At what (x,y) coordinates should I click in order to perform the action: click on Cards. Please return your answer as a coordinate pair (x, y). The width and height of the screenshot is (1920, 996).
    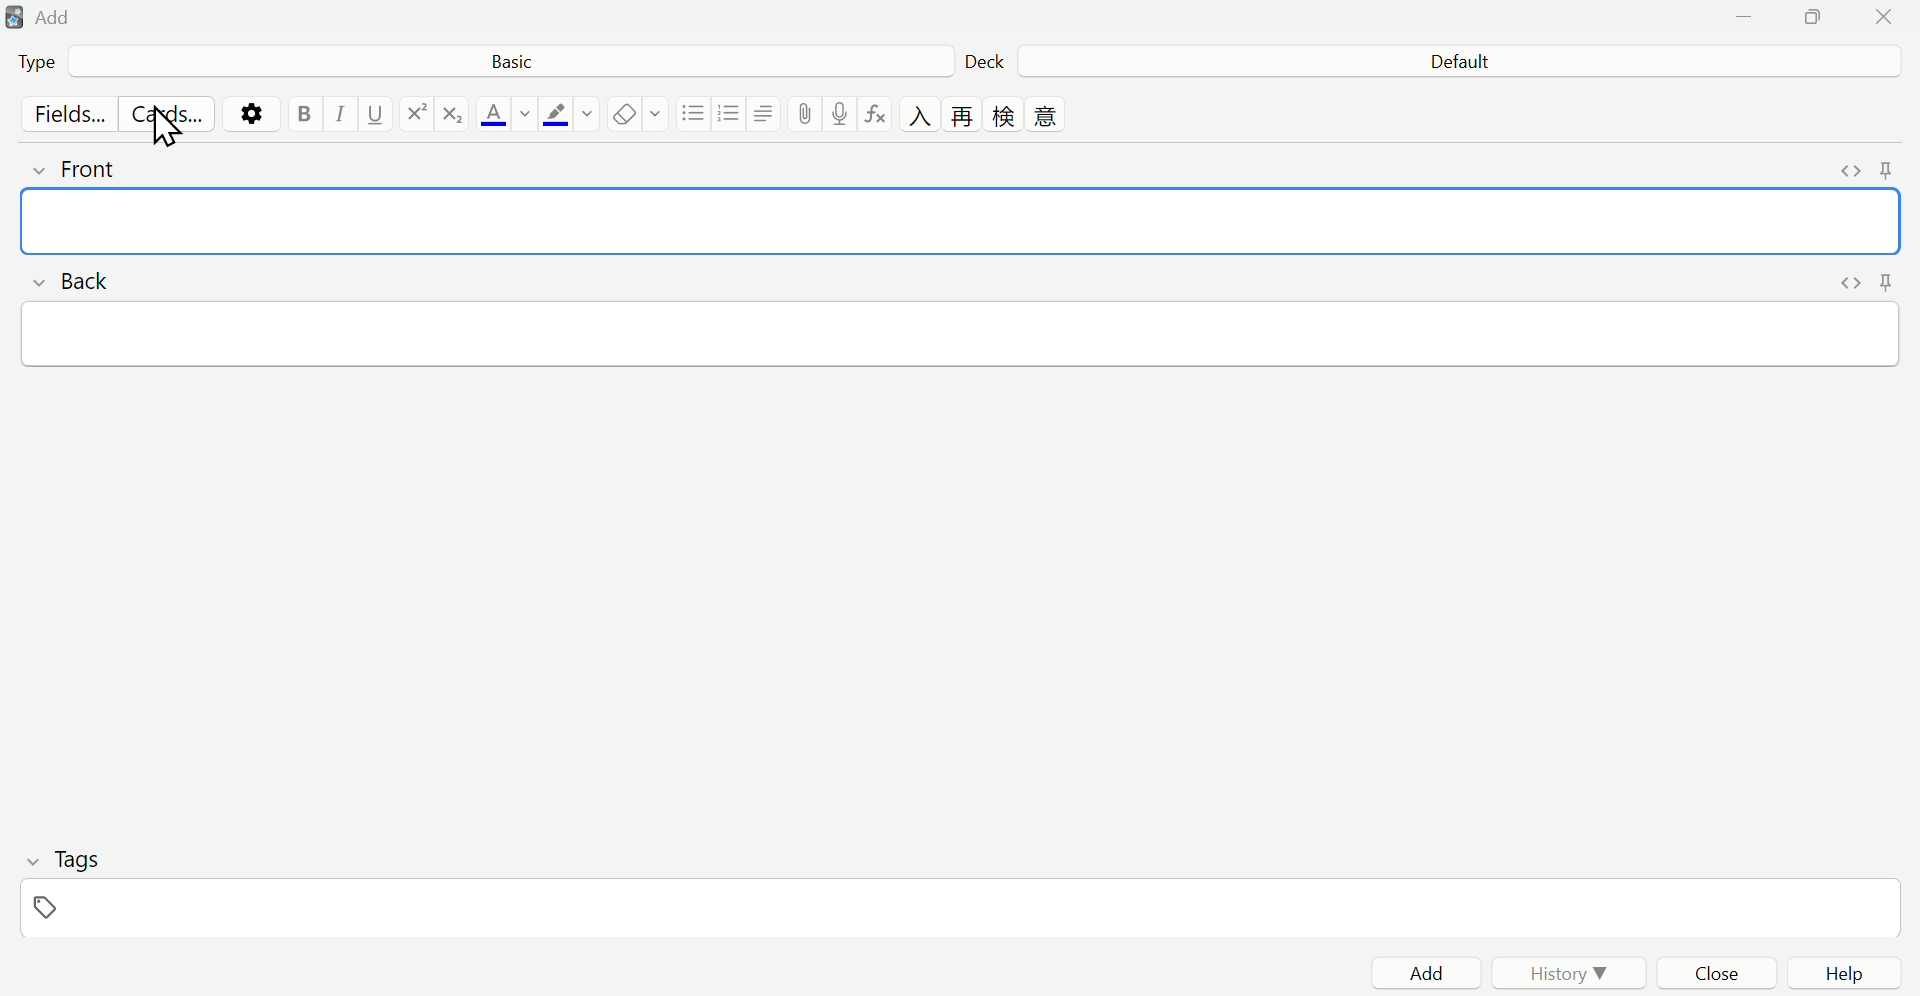
    Looking at the image, I should click on (169, 112).